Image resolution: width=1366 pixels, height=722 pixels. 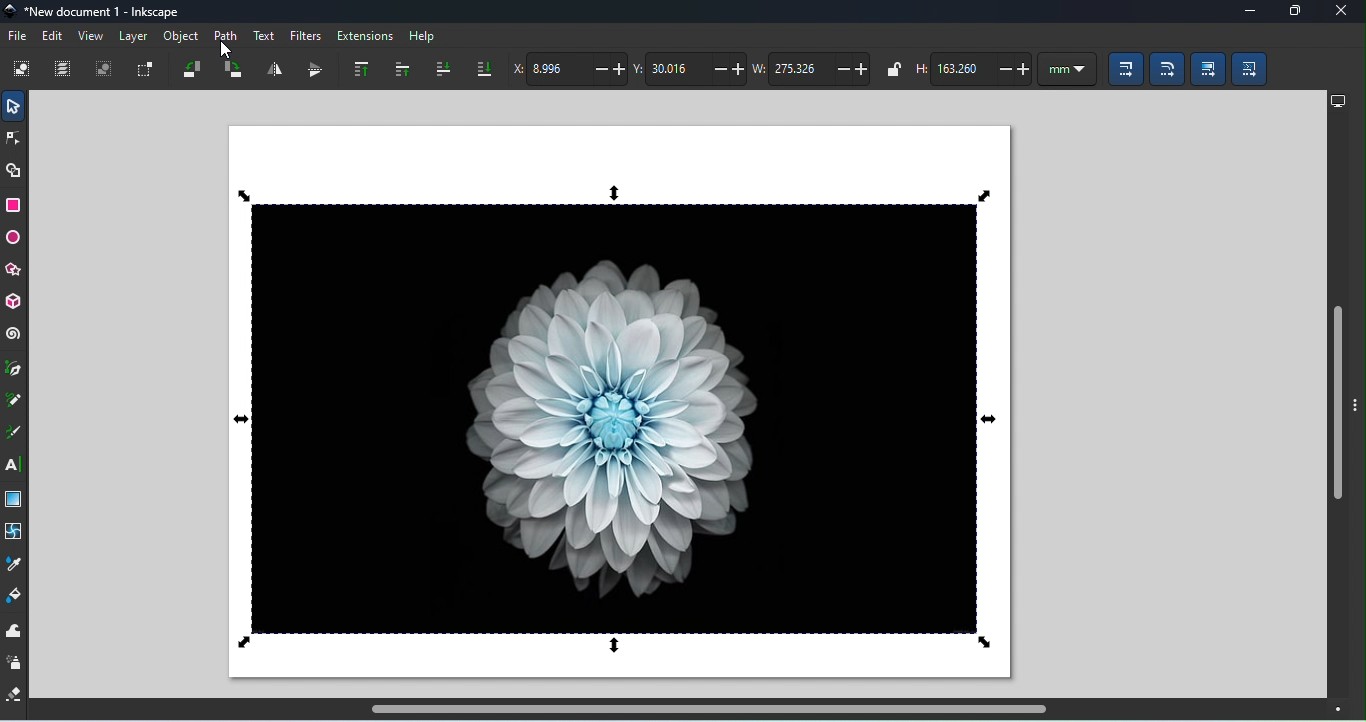 I want to click on Select all in all layers, so click(x=65, y=69).